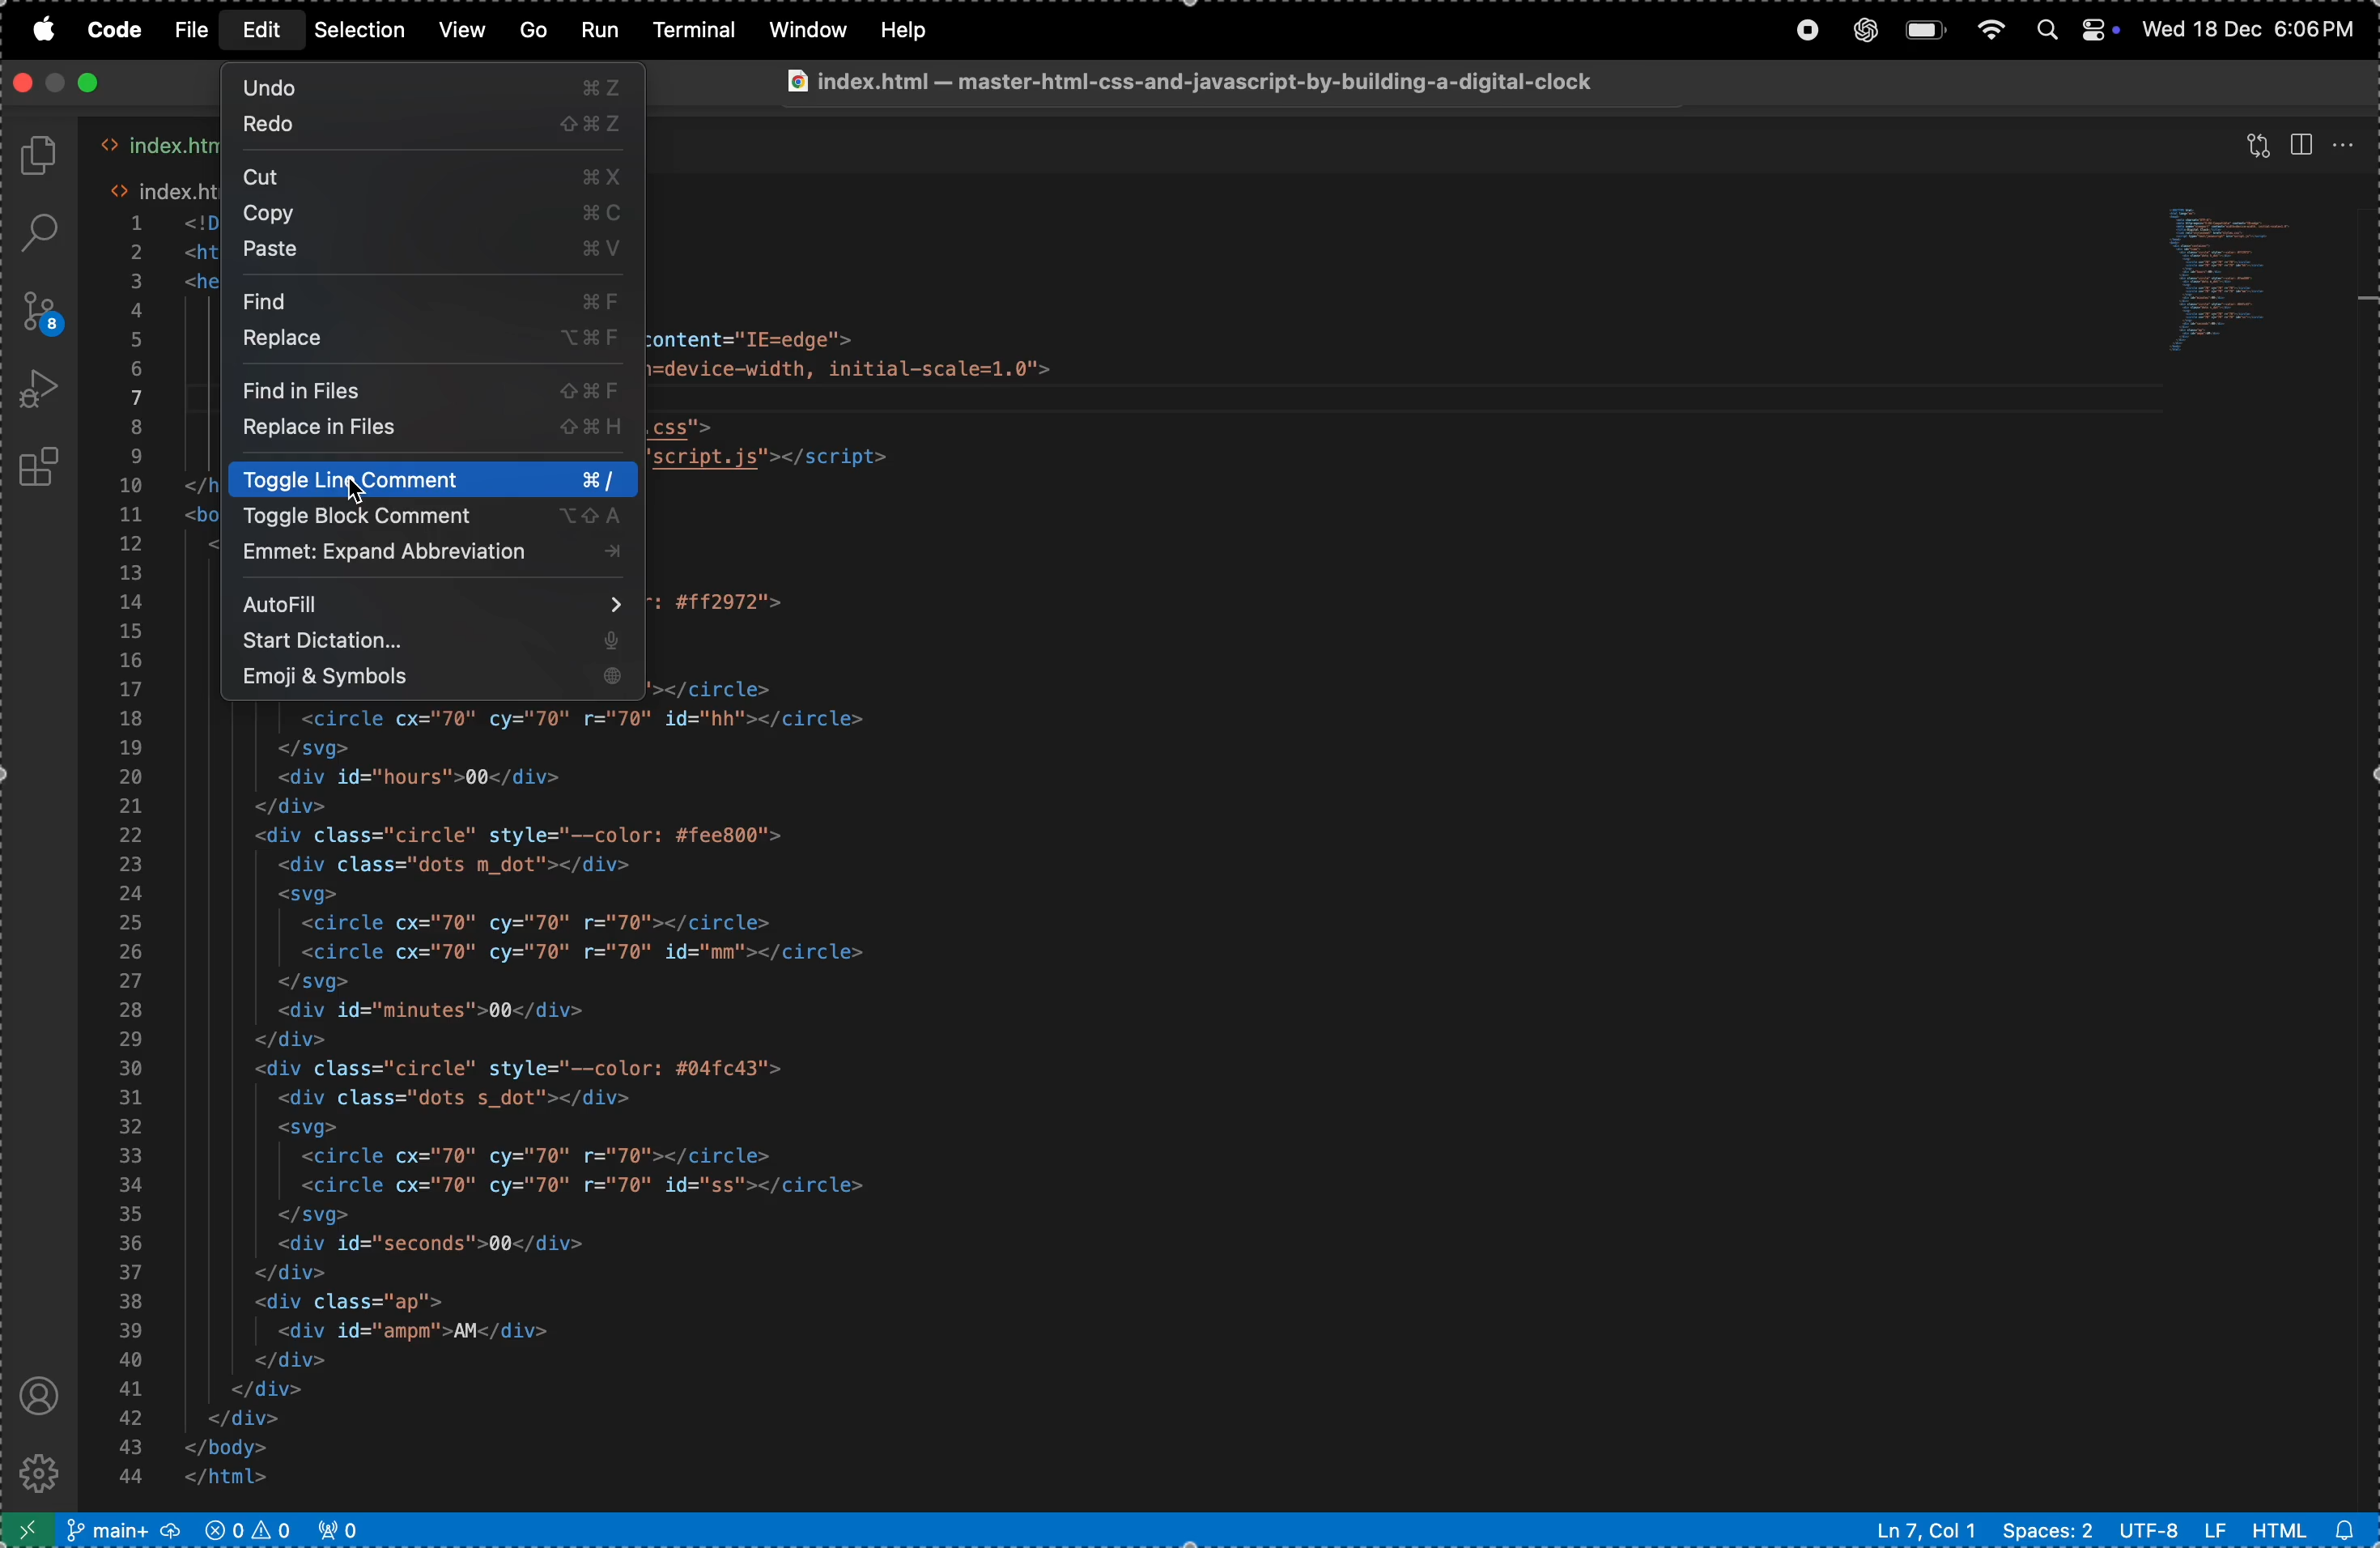  Describe the element at coordinates (426, 555) in the screenshot. I see `emment expand abbrevation` at that location.